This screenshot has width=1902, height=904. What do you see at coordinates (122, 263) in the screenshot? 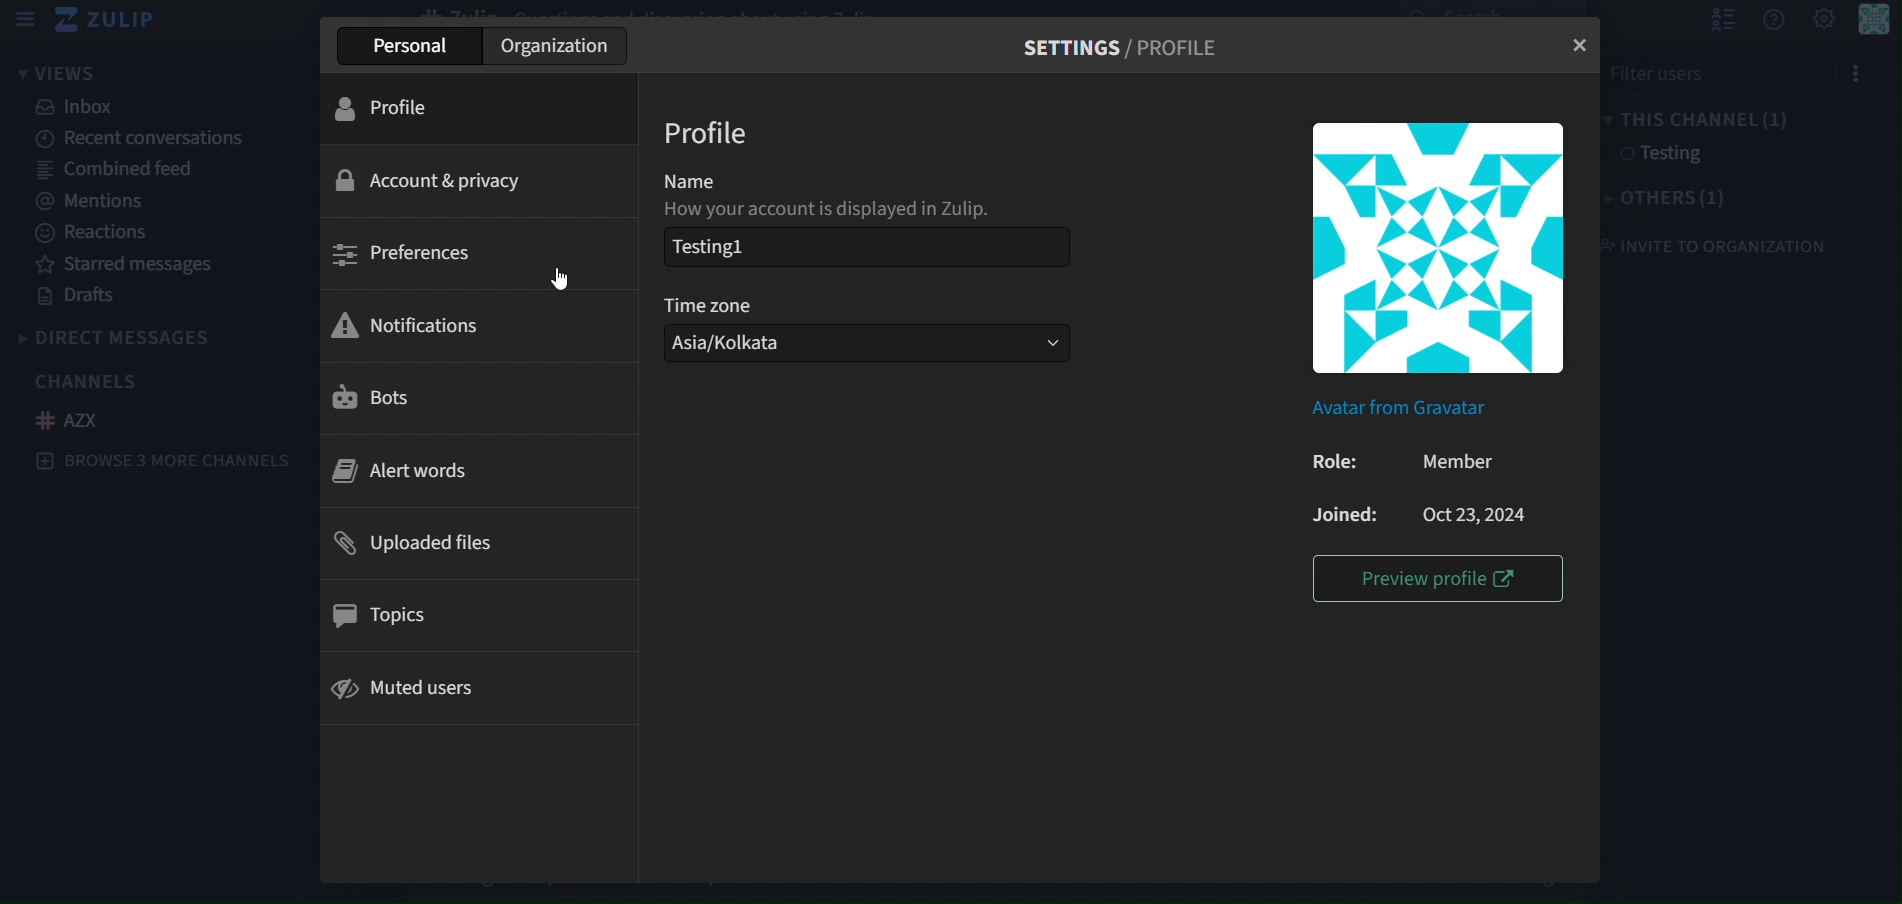
I see `starred messages` at bounding box center [122, 263].